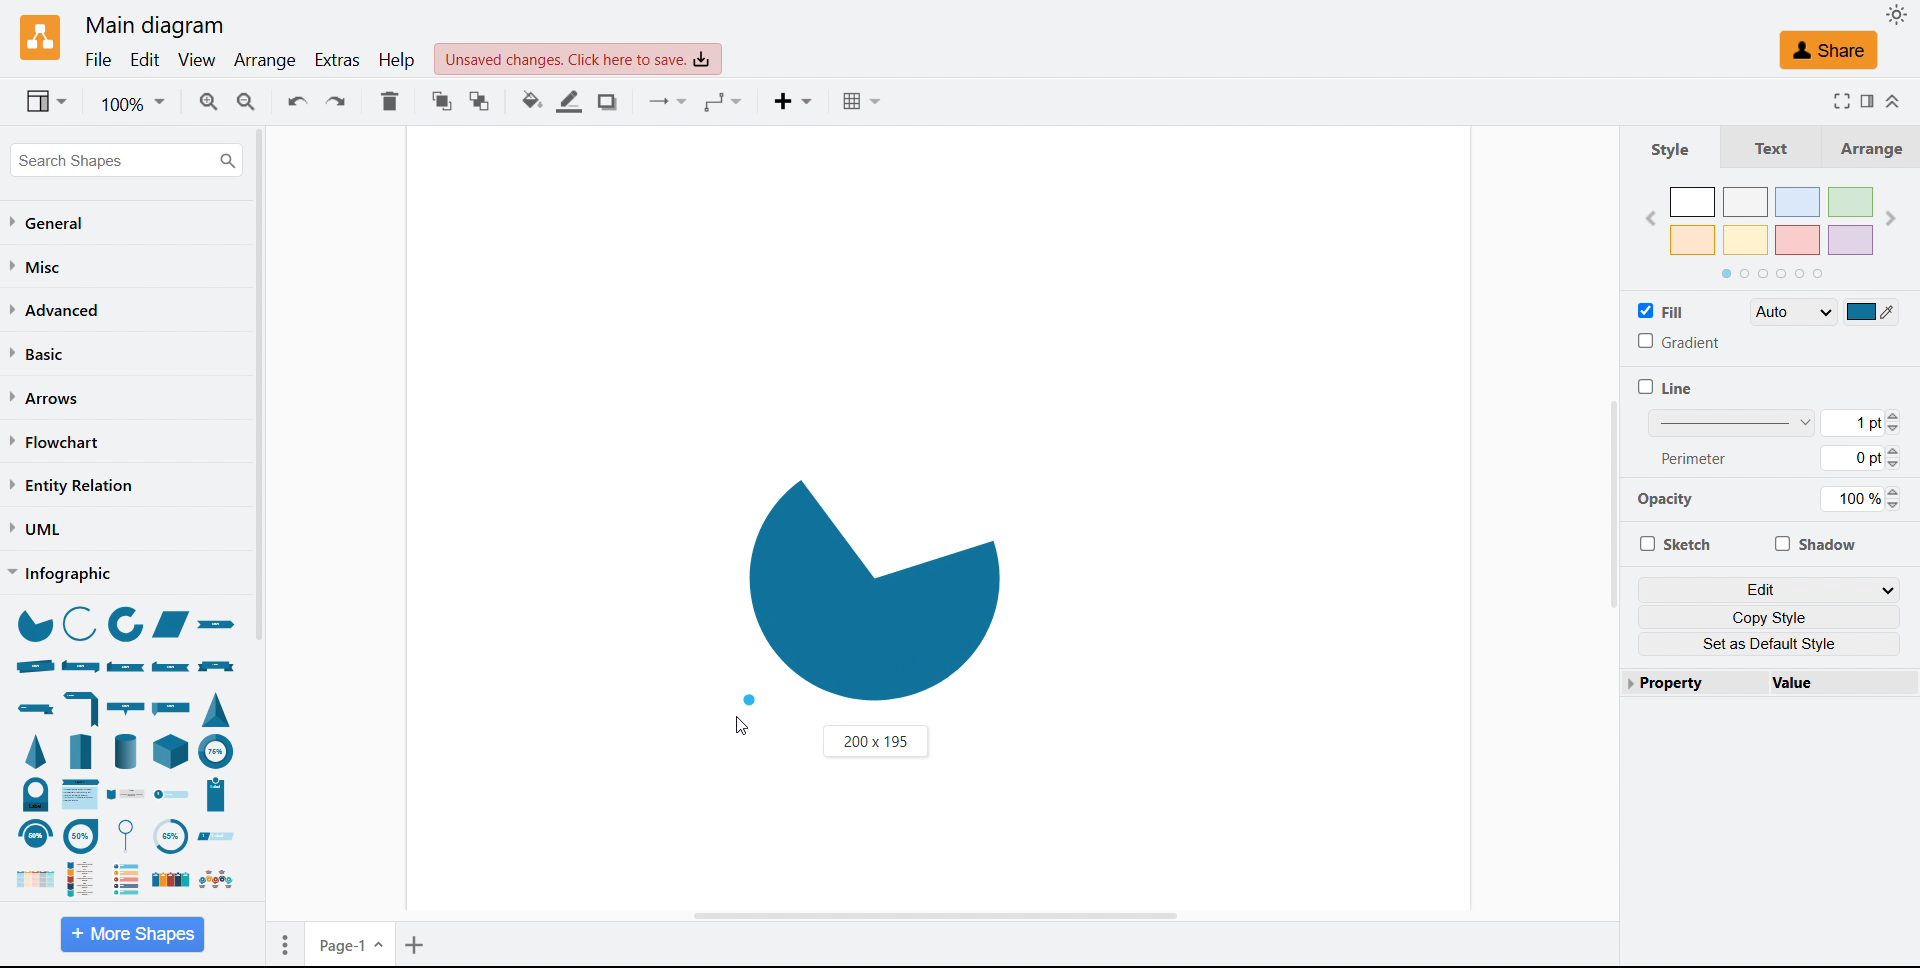 This screenshot has height=968, width=1920. I want to click on Waypoints , so click(724, 103).